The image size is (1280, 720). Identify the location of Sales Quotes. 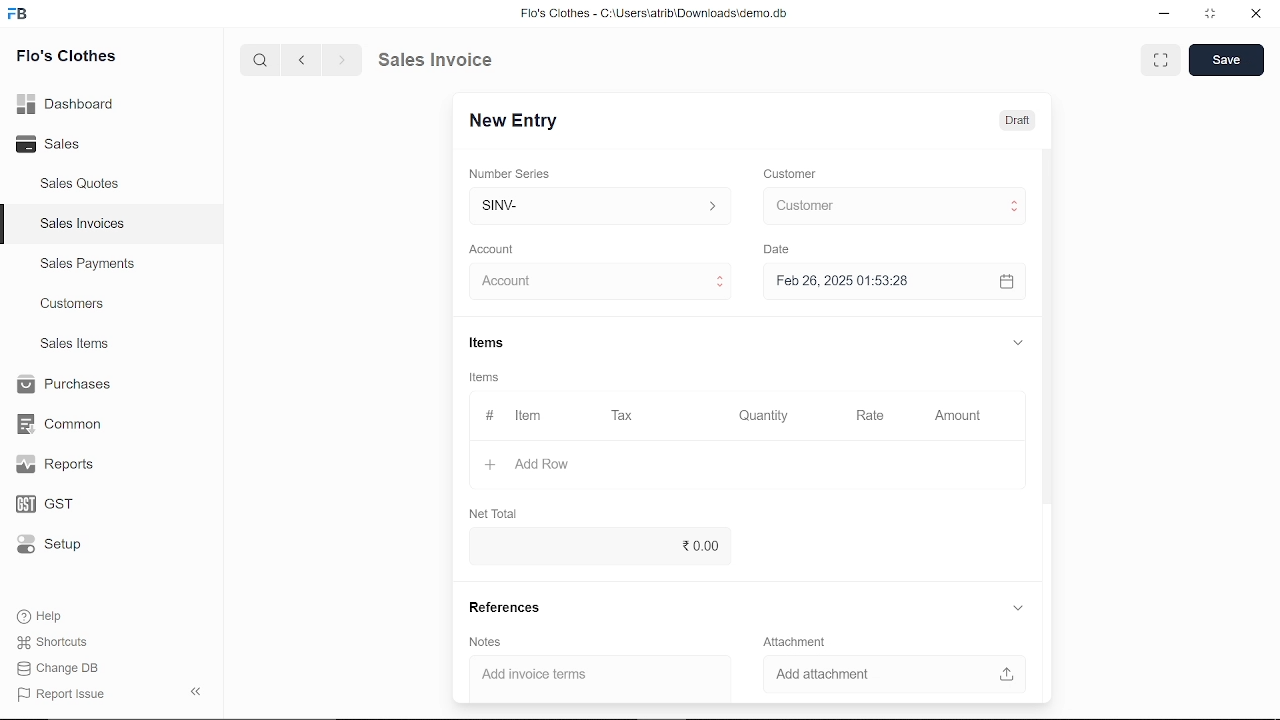
(82, 185).